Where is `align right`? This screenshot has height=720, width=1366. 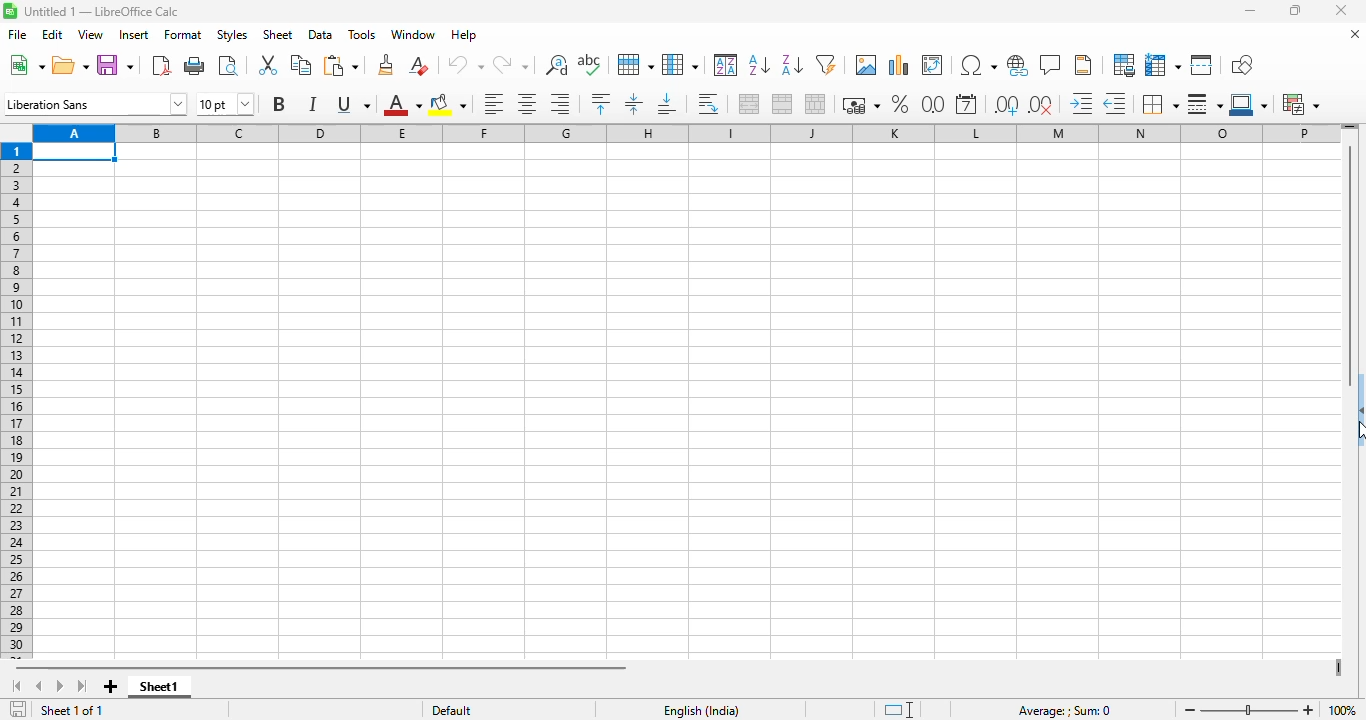 align right is located at coordinates (559, 103).